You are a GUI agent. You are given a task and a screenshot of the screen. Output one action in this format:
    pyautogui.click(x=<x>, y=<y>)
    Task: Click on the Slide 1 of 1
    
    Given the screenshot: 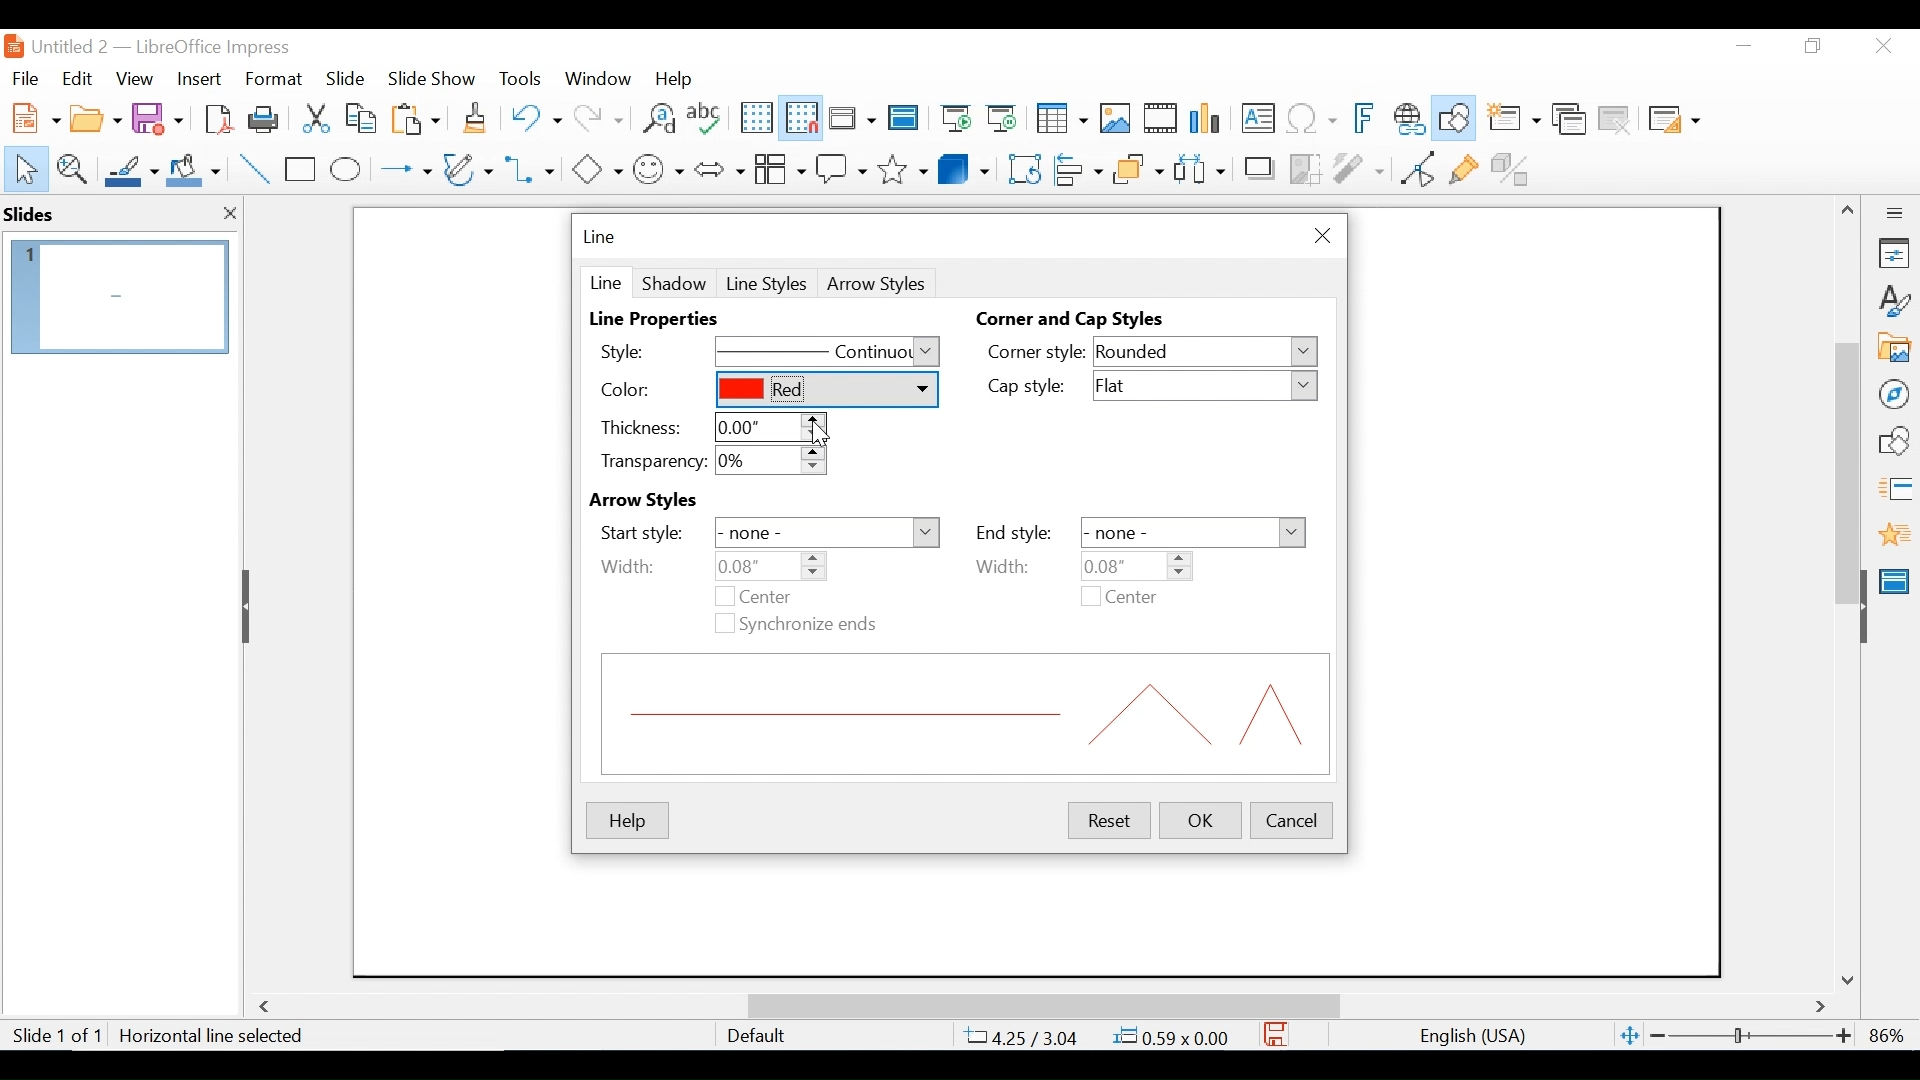 What is the action you would take?
    pyautogui.click(x=56, y=1037)
    